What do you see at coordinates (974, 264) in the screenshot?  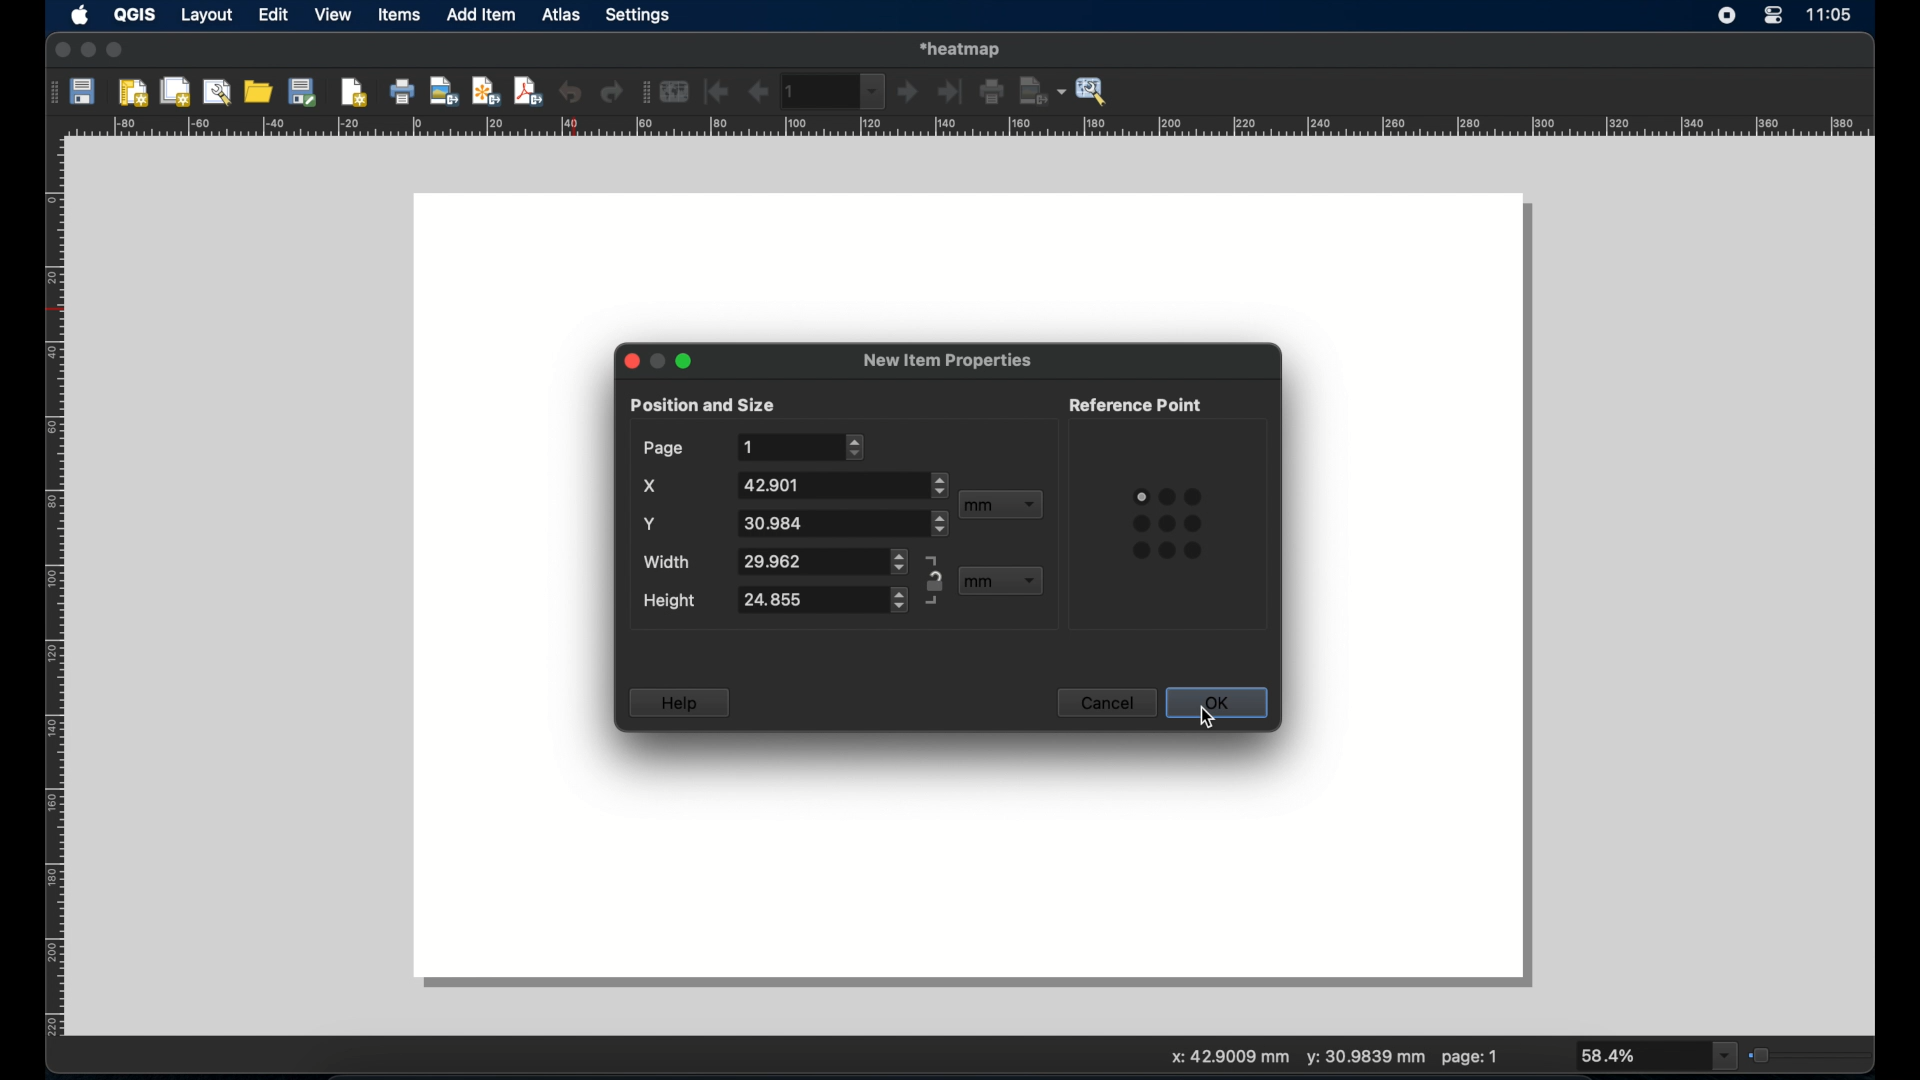 I see `blank layout` at bounding box center [974, 264].